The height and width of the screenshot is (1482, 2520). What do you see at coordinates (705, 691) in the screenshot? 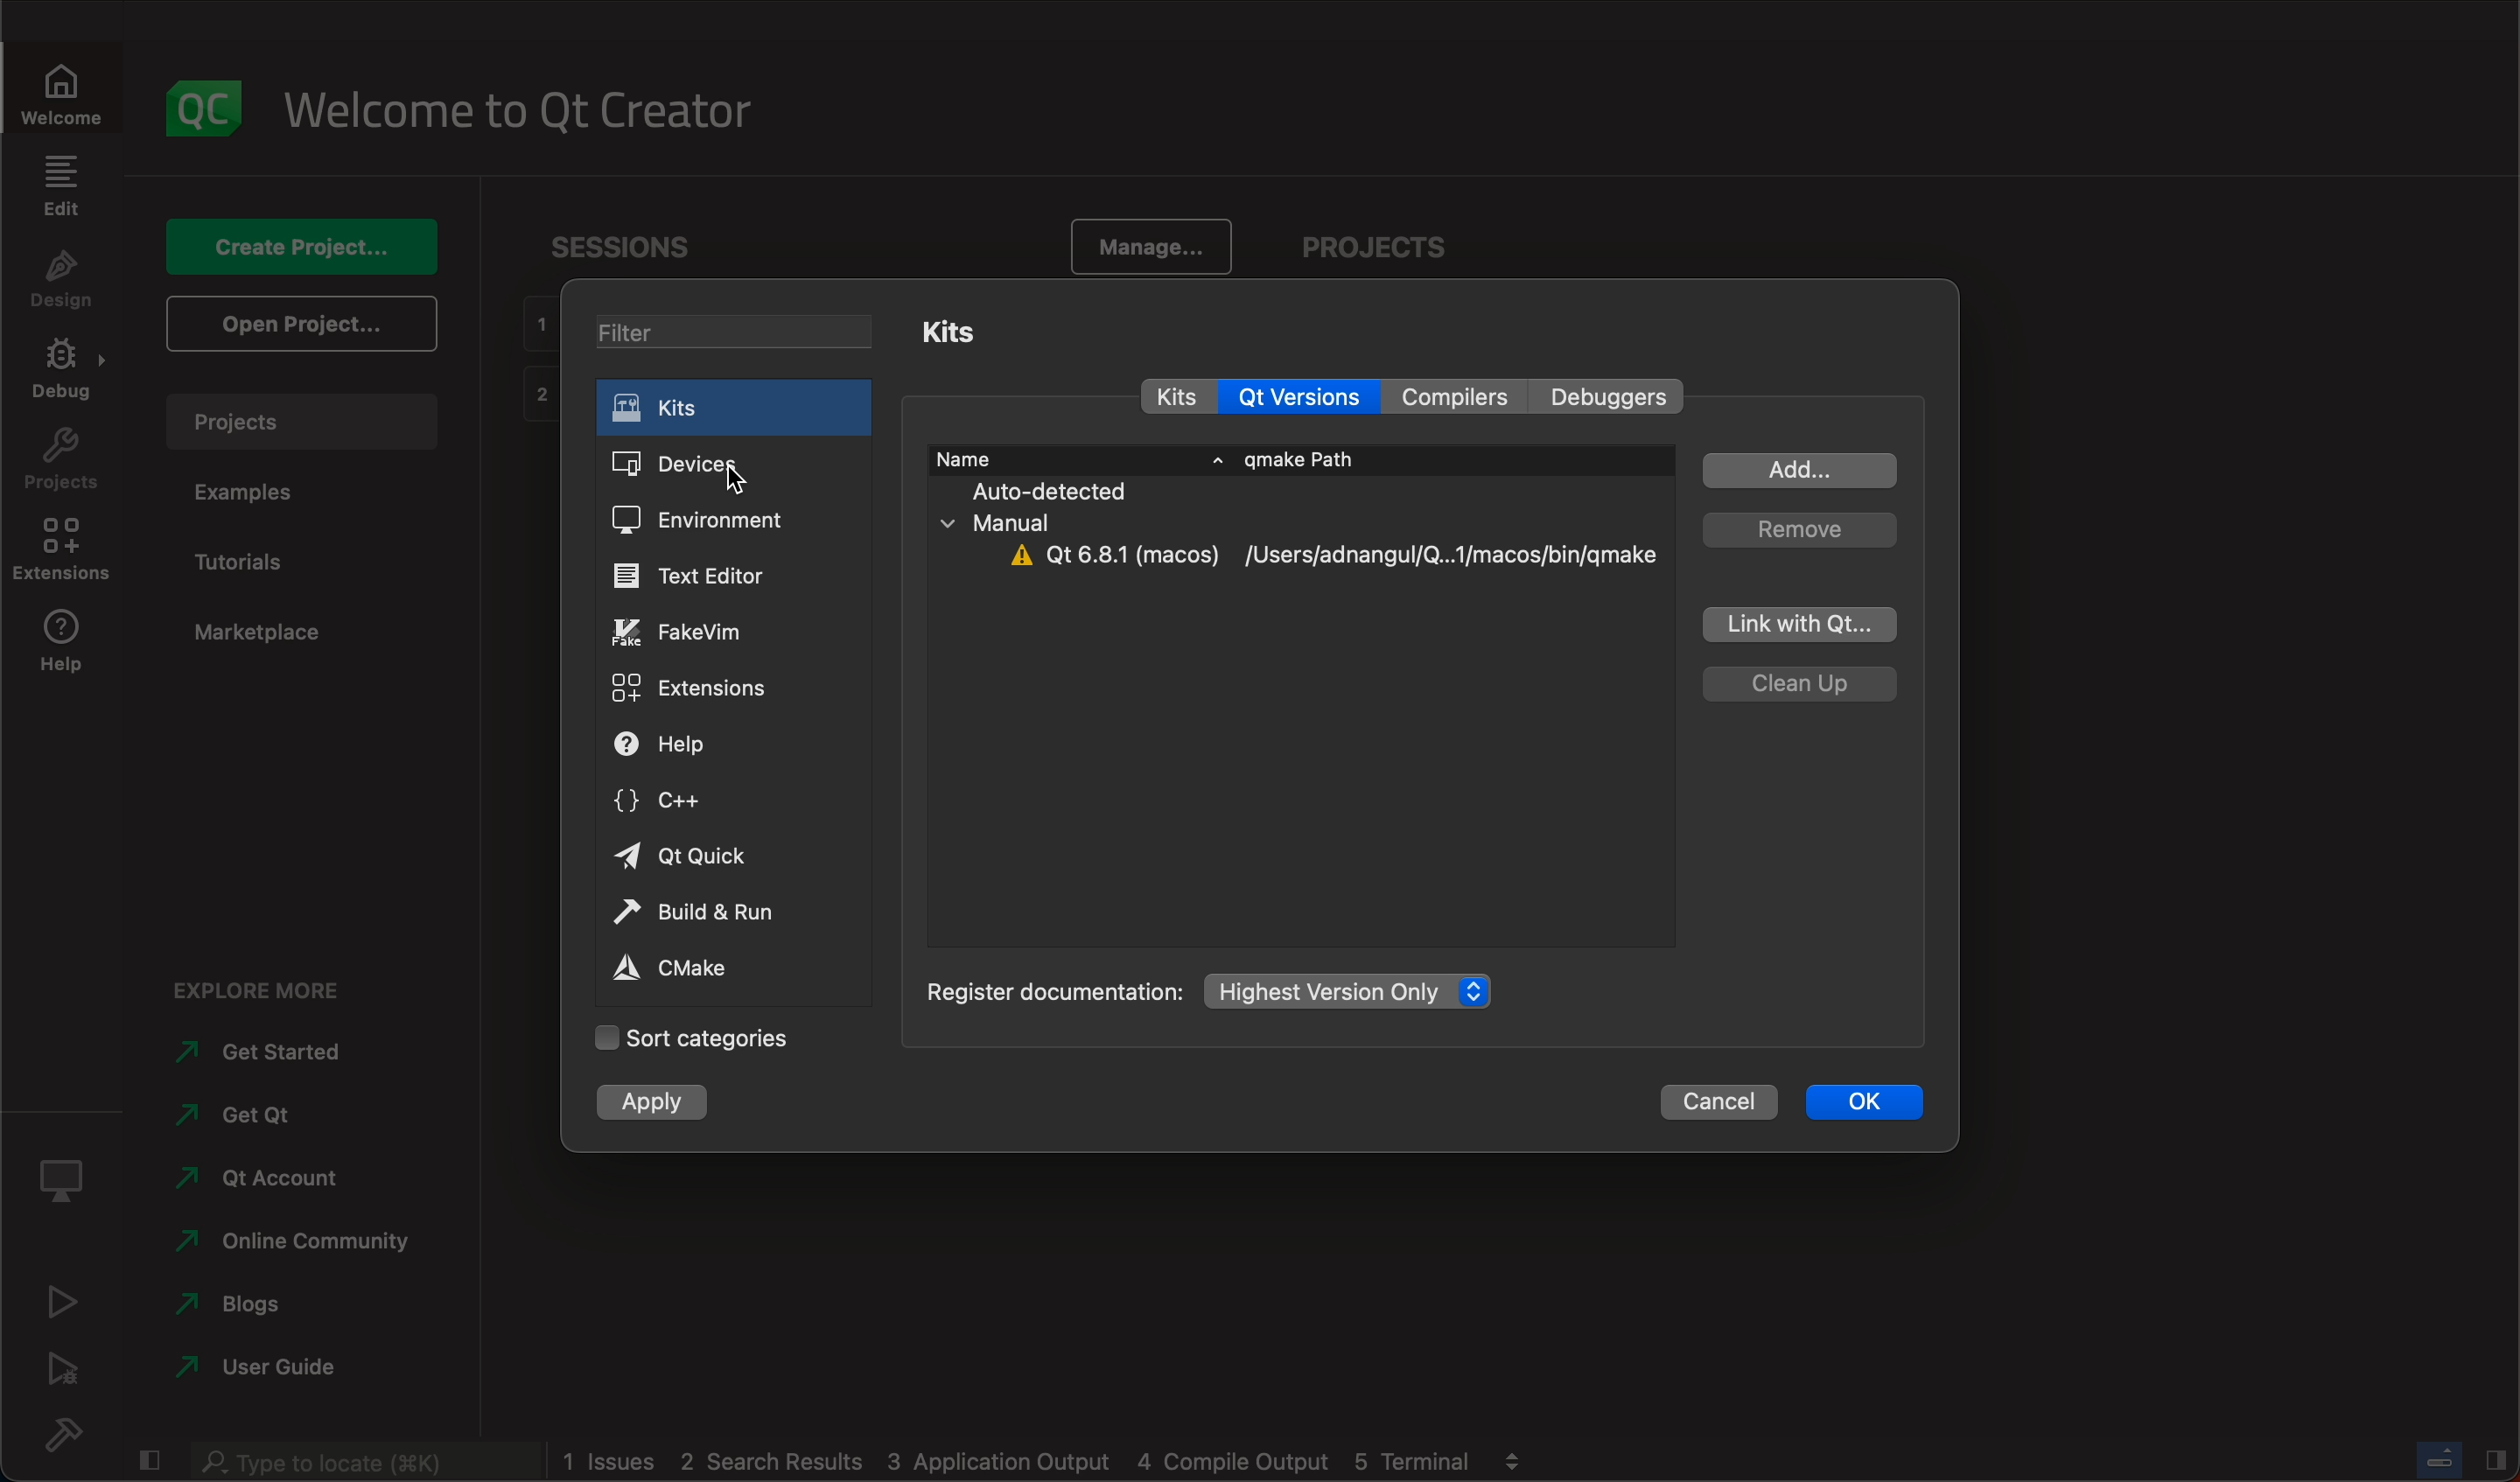
I see `extensions` at bounding box center [705, 691].